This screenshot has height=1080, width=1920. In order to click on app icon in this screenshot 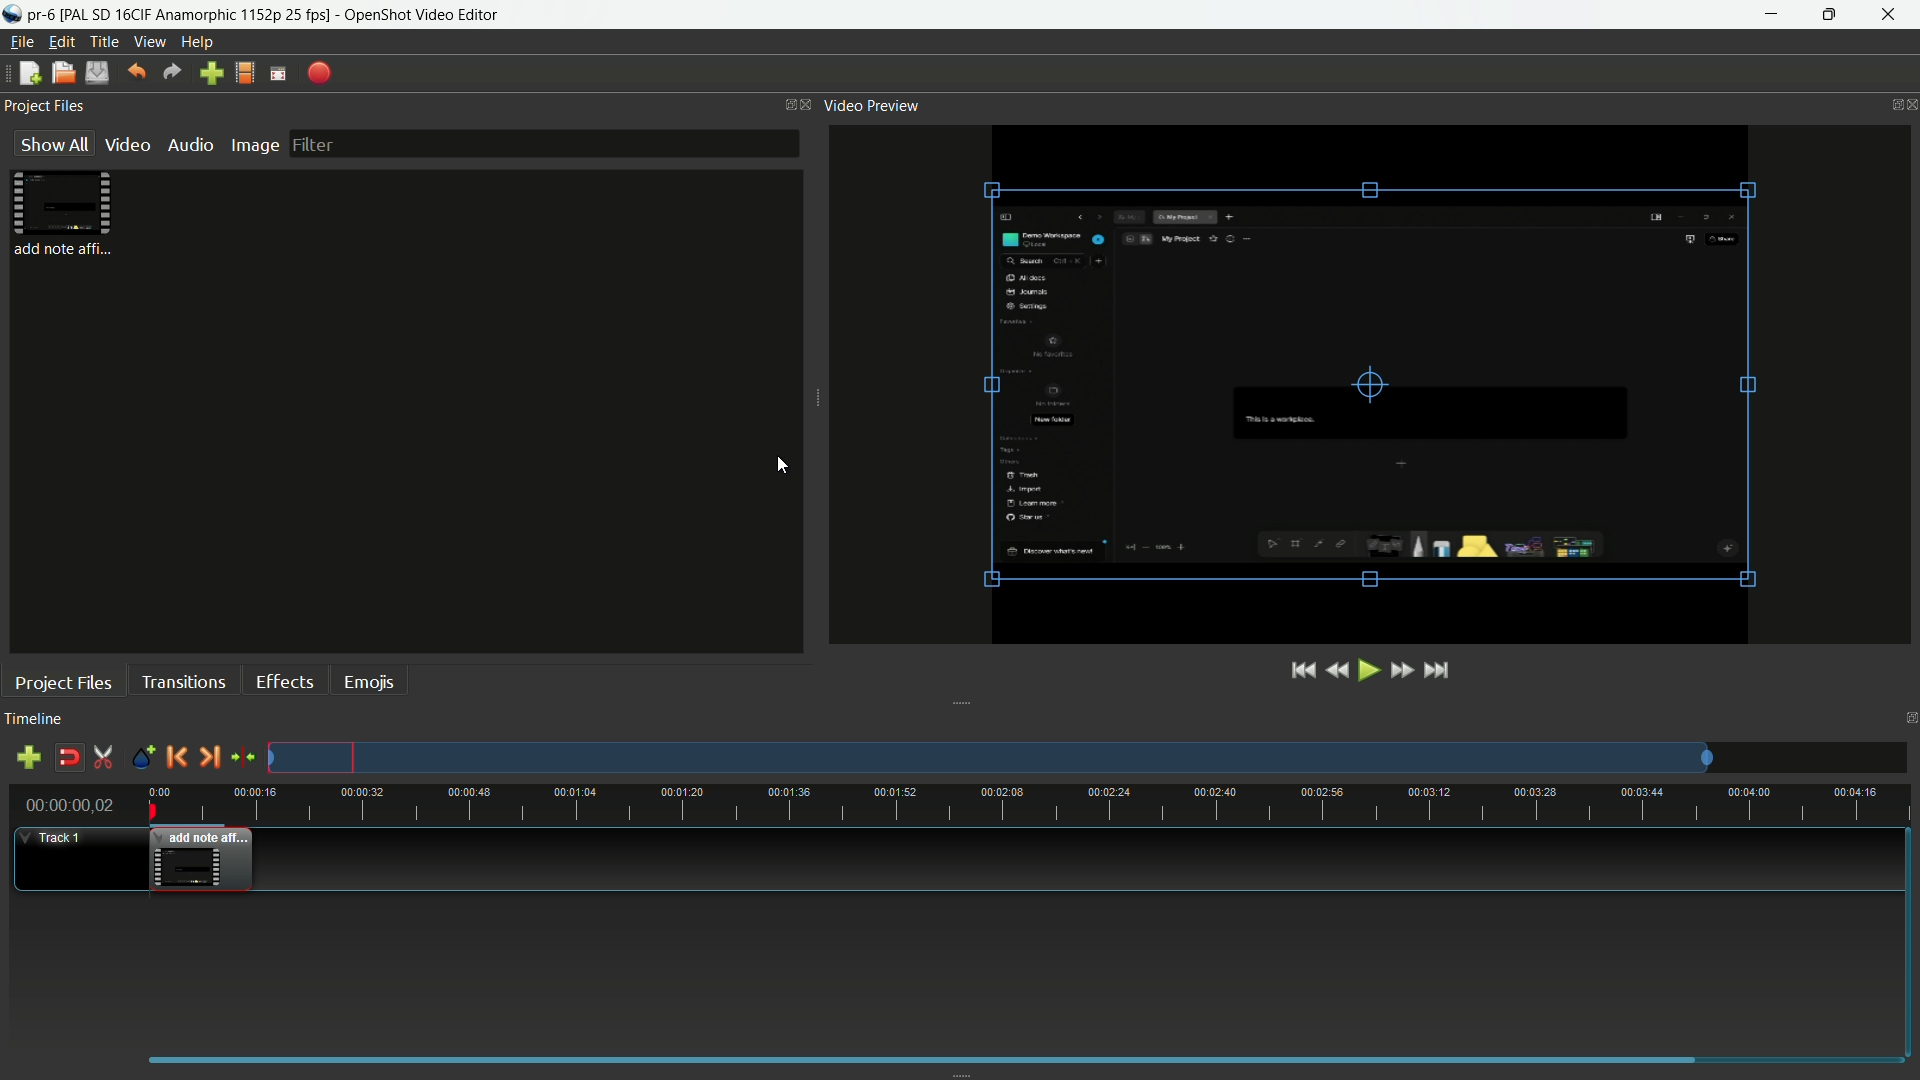, I will do `click(12, 16)`.